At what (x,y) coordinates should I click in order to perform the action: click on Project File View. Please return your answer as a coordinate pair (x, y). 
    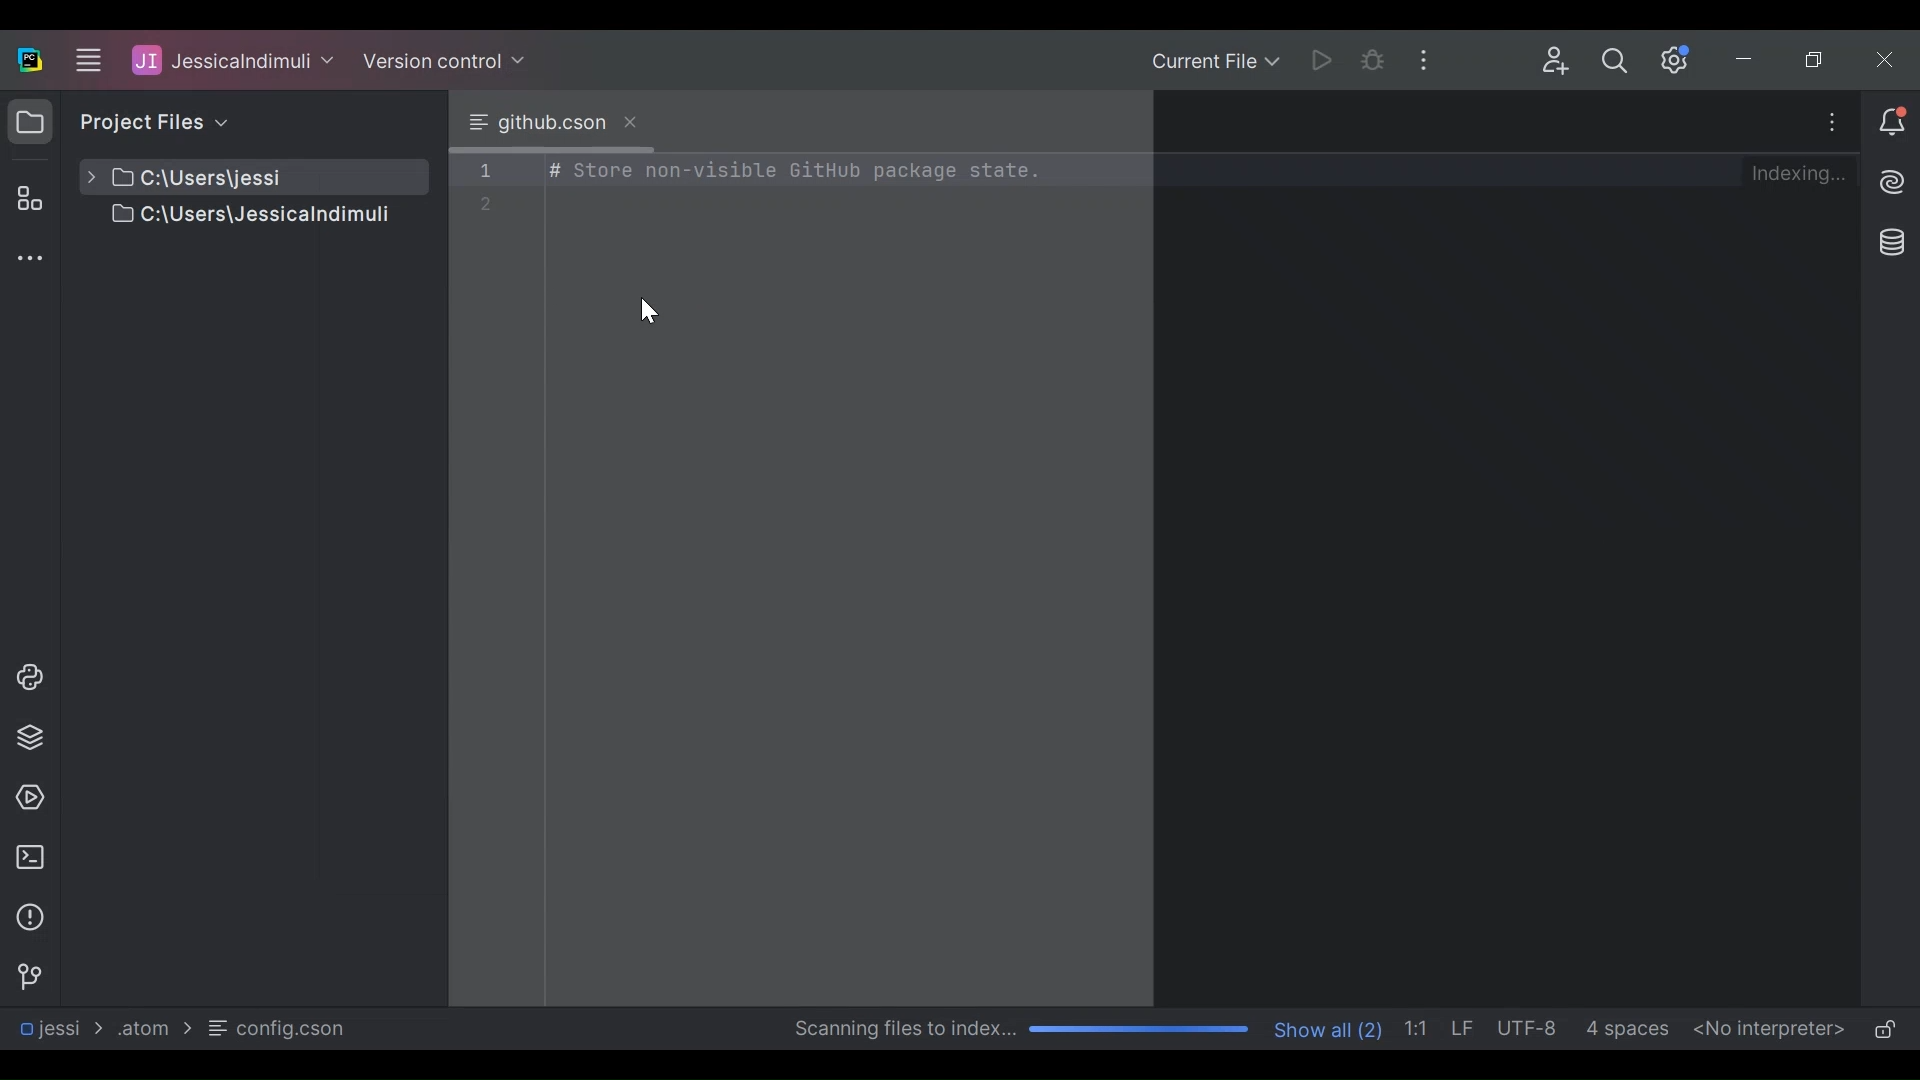
    Looking at the image, I should click on (150, 121).